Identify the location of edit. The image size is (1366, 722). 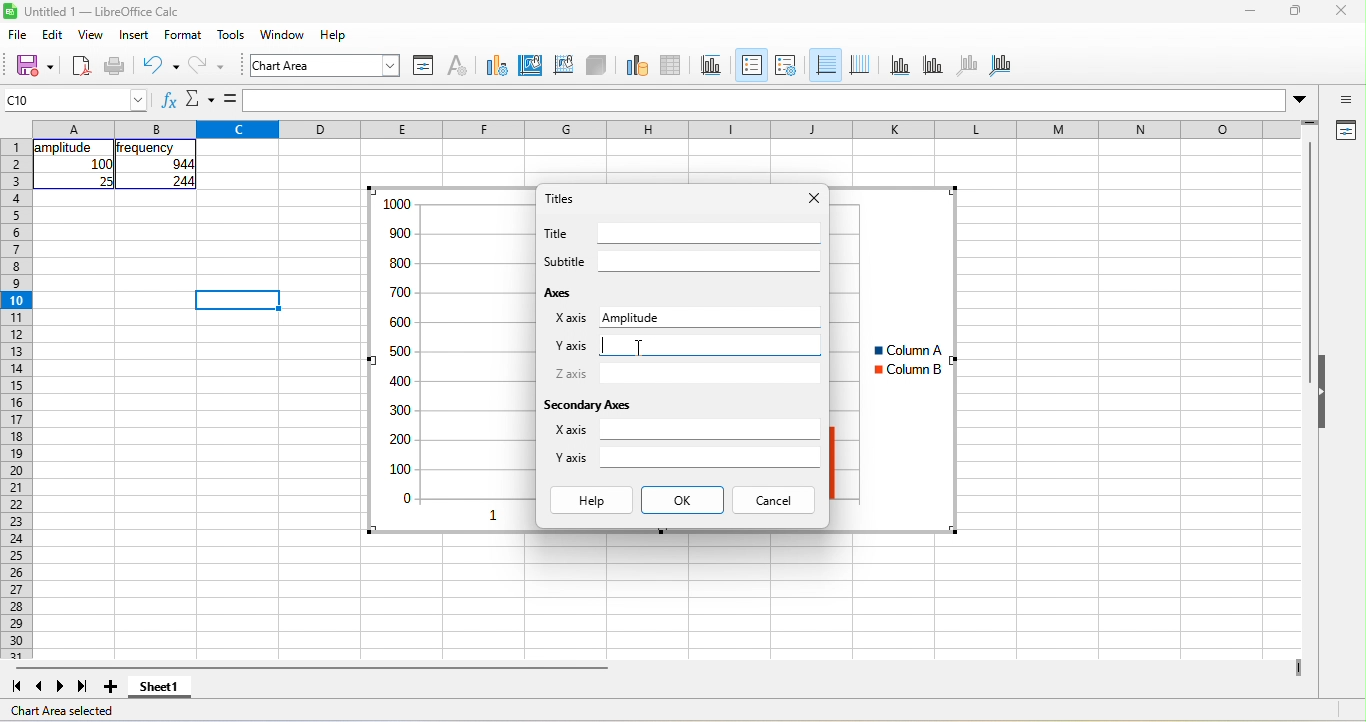
(53, 34).